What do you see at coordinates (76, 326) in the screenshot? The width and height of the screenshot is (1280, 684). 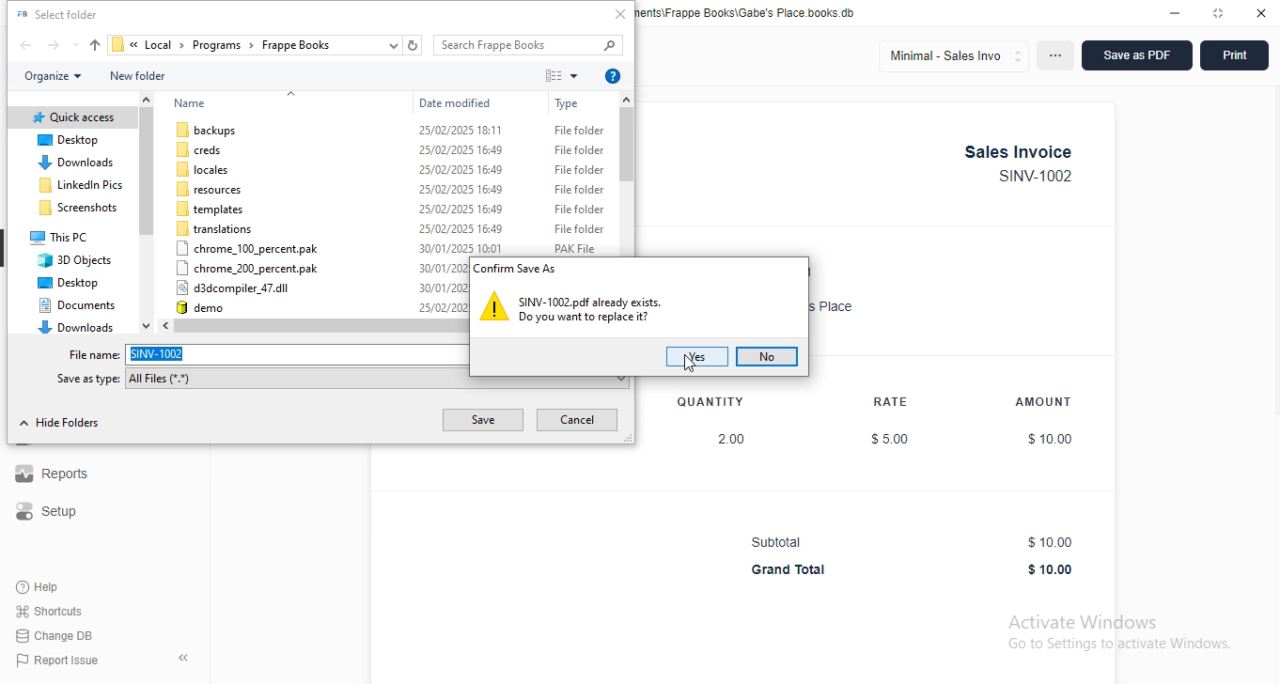 I see `downloads` at bounding box center [76, 326].